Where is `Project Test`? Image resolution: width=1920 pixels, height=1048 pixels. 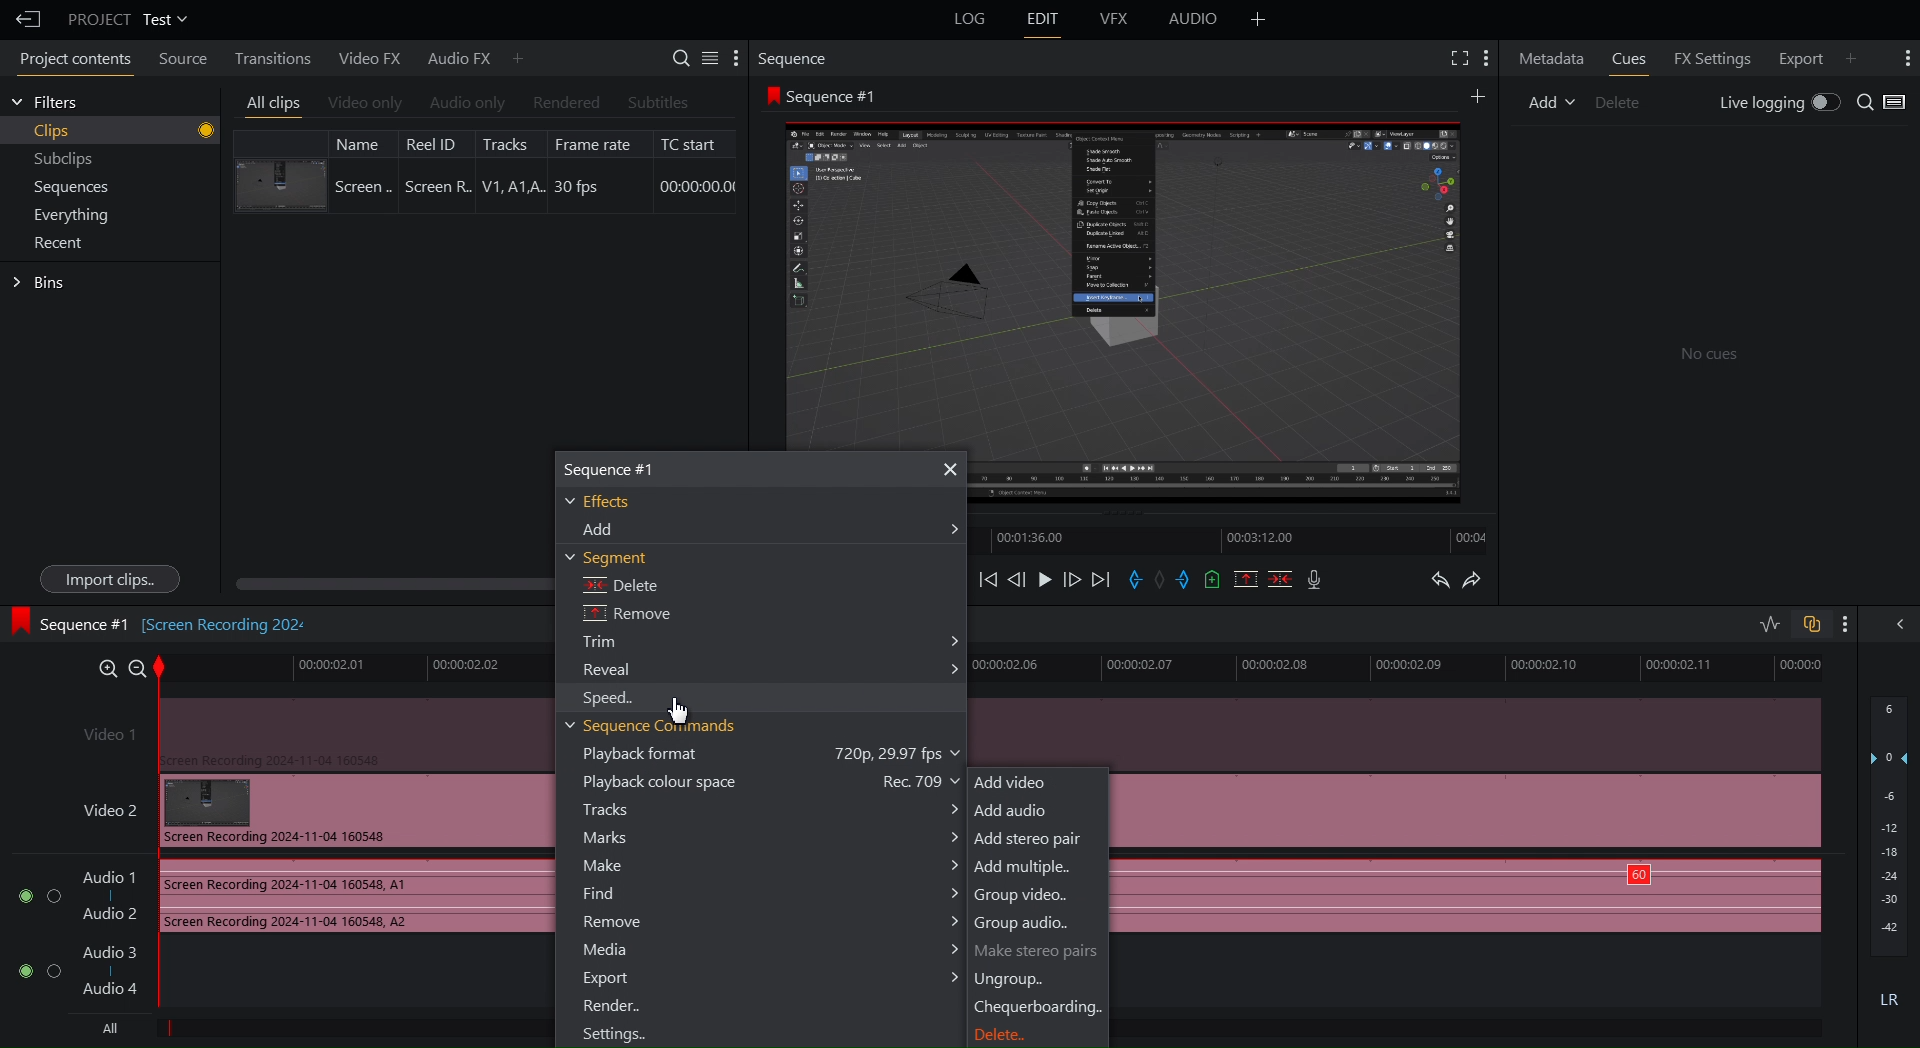
Project Test is located at coordinates (126, 19).